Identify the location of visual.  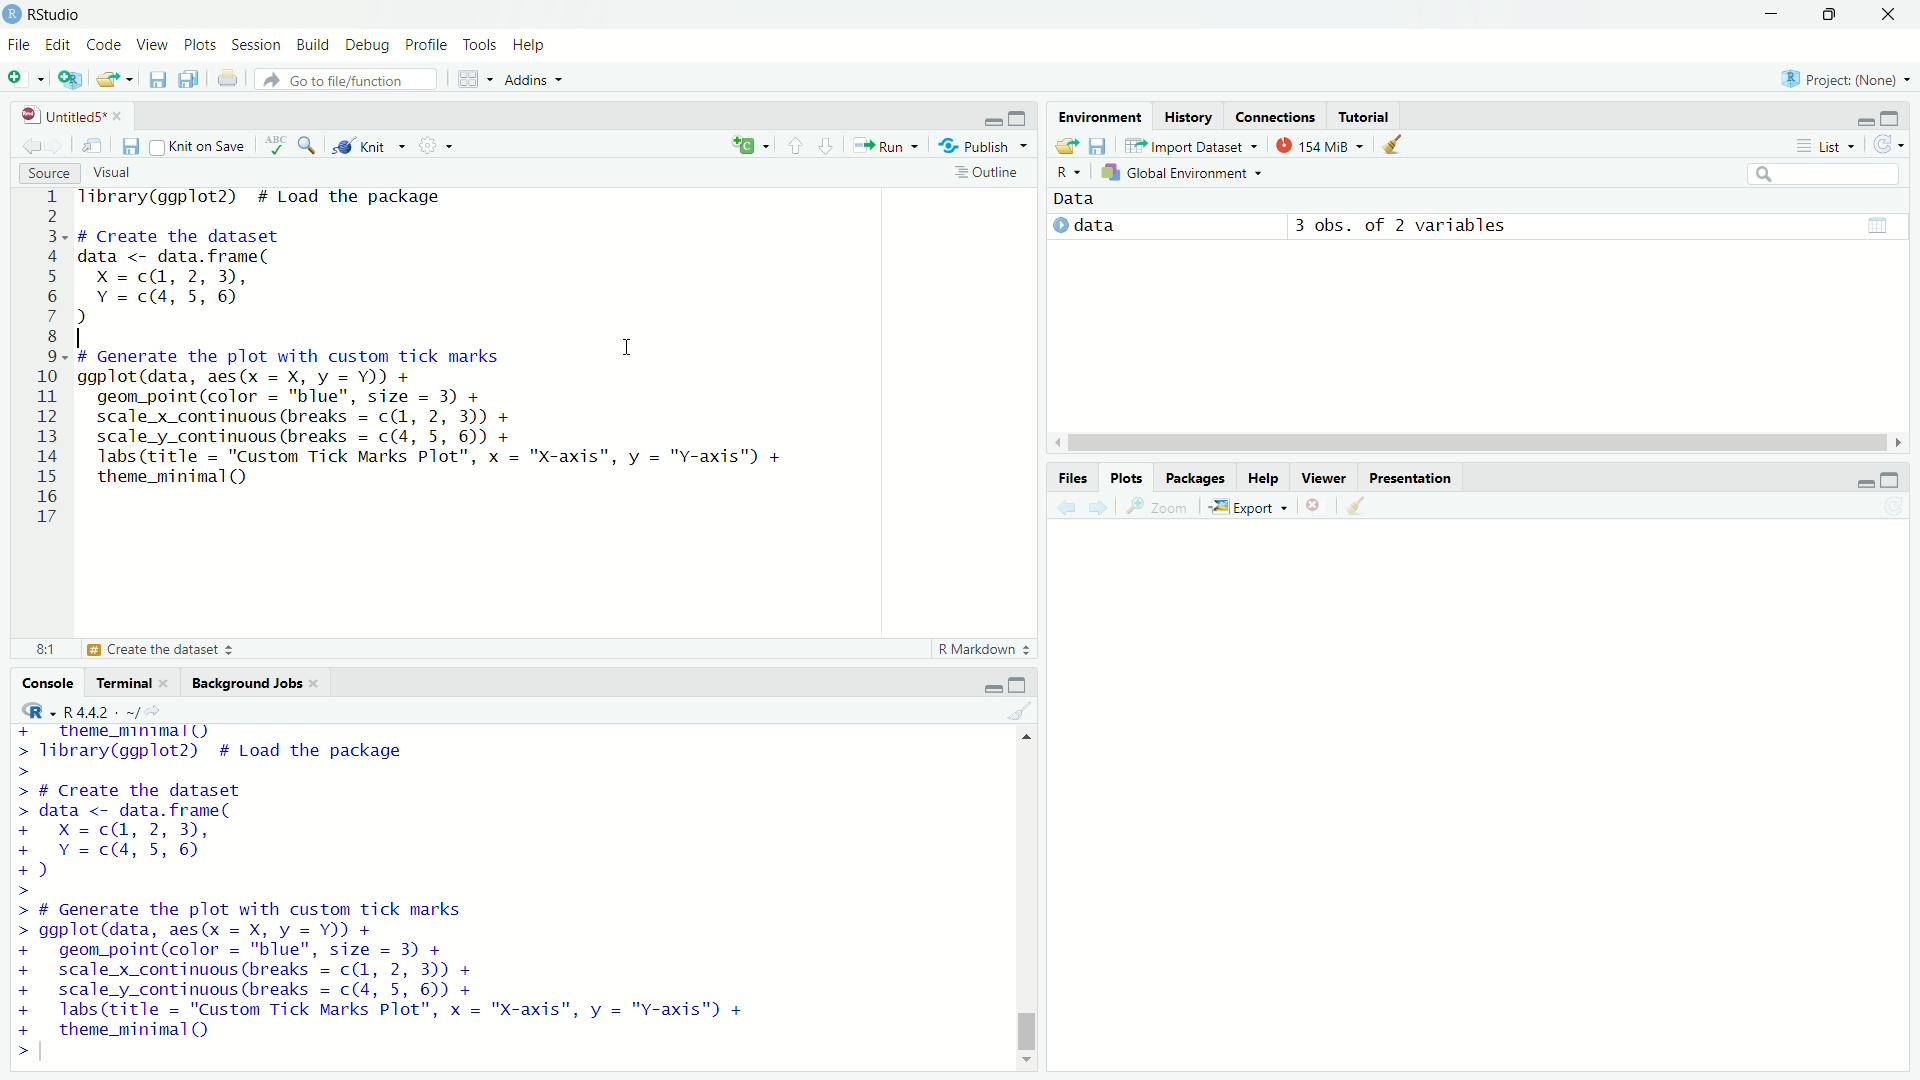
(116, 173).